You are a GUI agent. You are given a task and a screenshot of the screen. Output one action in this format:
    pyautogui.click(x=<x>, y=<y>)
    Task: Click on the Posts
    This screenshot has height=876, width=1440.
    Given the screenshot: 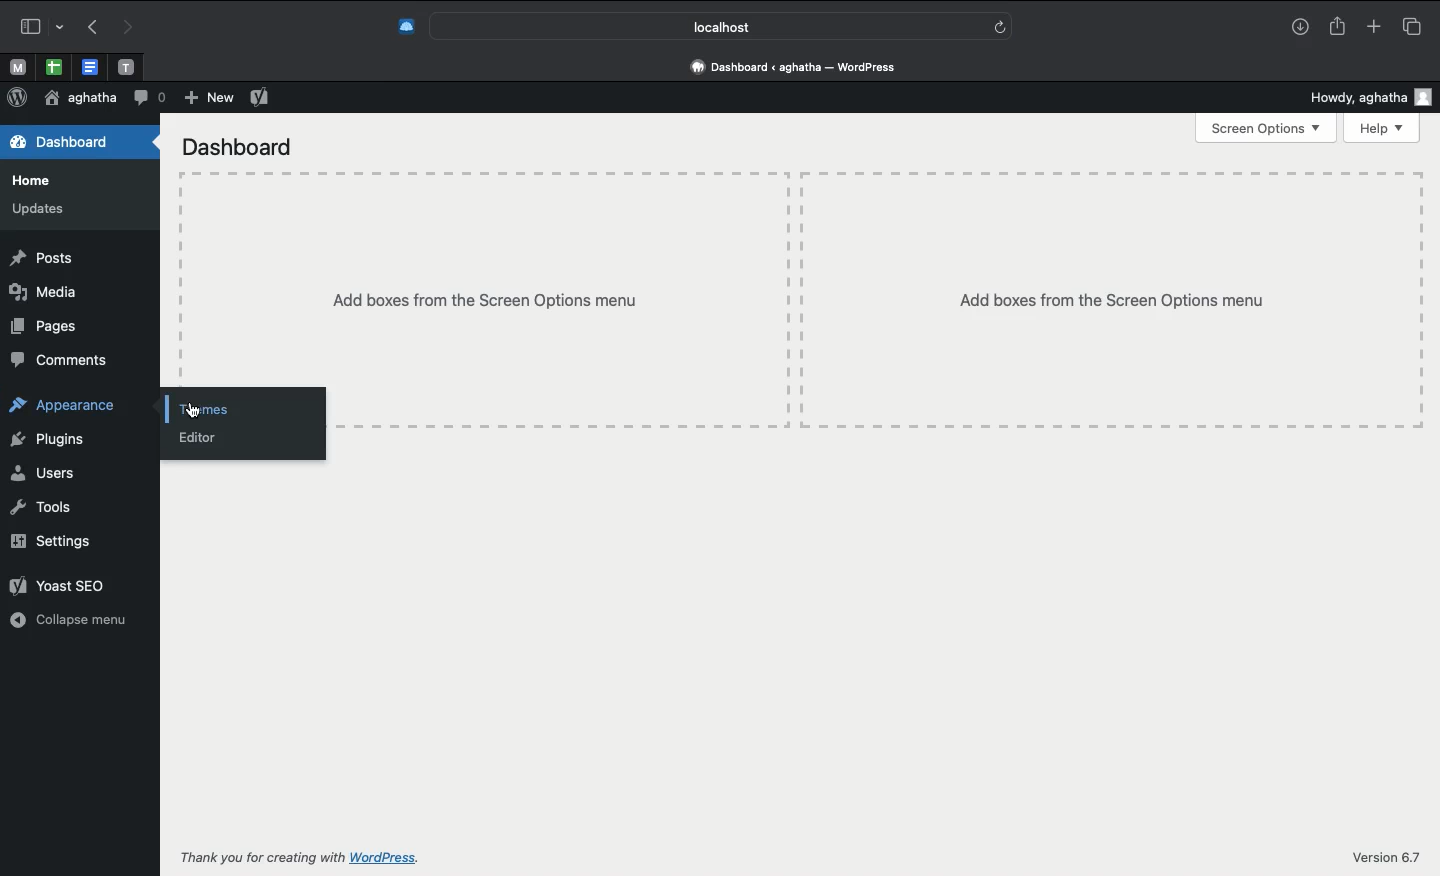 What is the action you would take?
    pyautogui.click(x=38, y=258)
    